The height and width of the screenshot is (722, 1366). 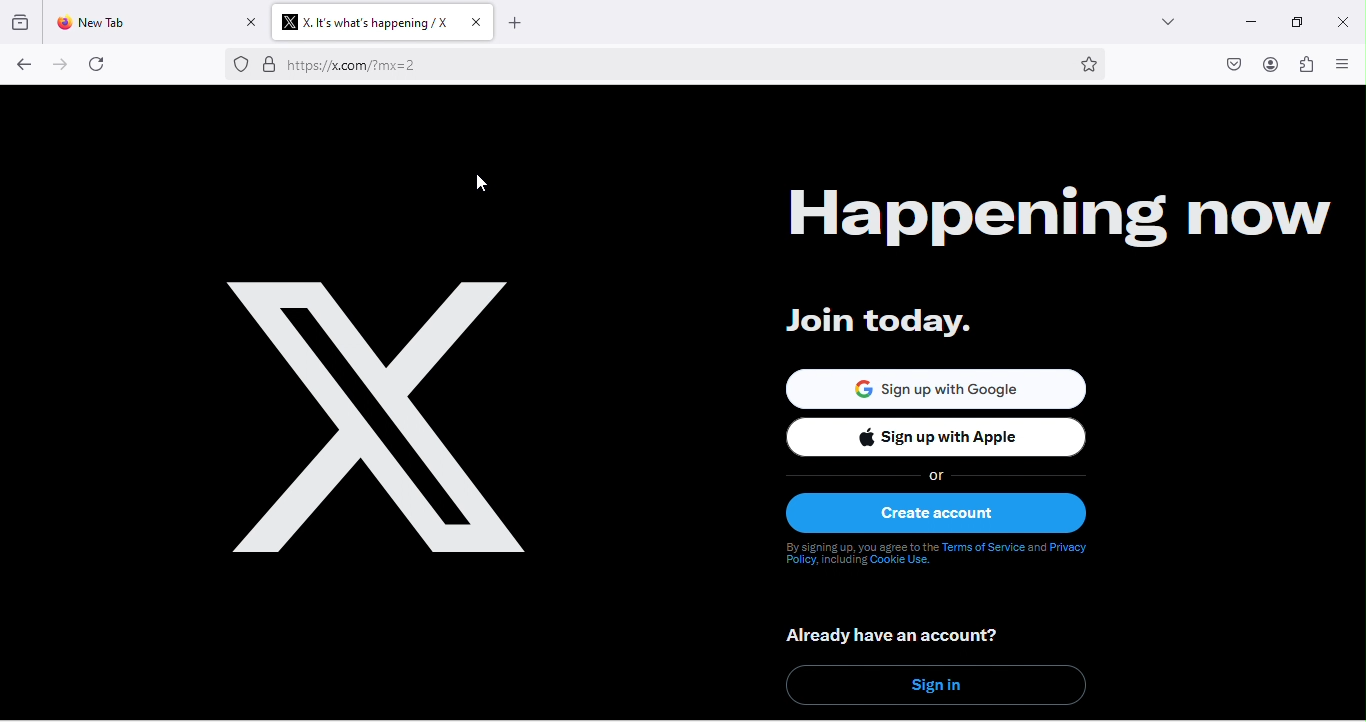 What do you see at coordinates (937, 685) in the screenshot?
I see `sign in` at bounding box center [937, 685].